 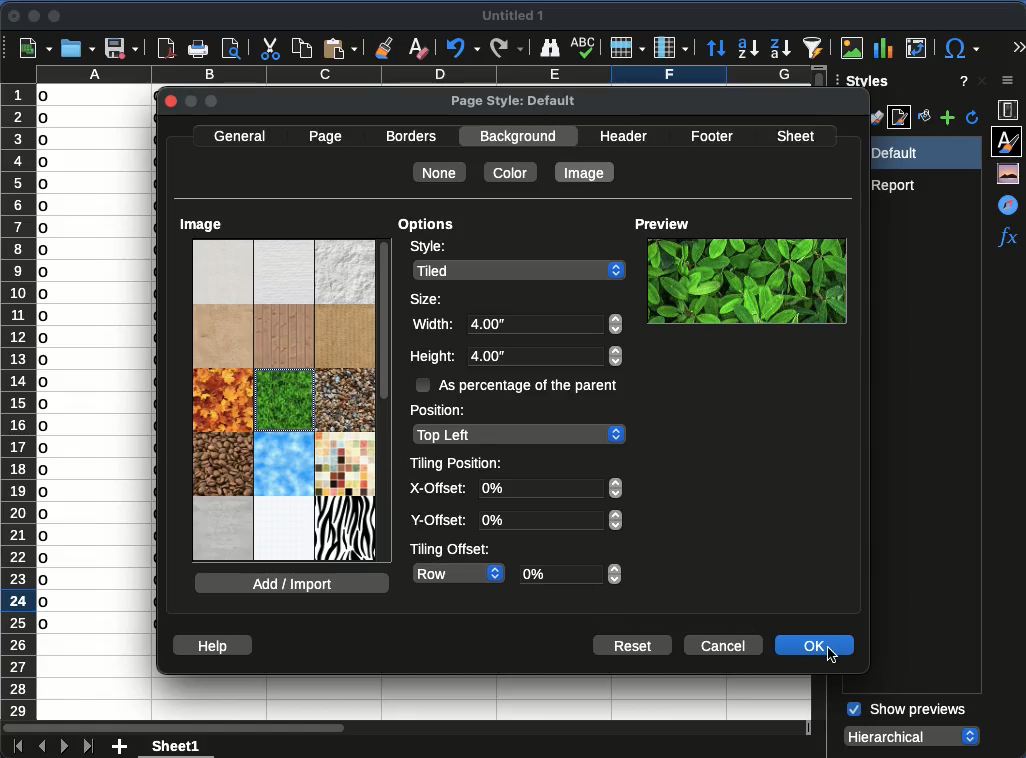 What do you see at coordinates (1007, 239) in the screenshot?
I see `functions` at bounding box center [1007, 239].